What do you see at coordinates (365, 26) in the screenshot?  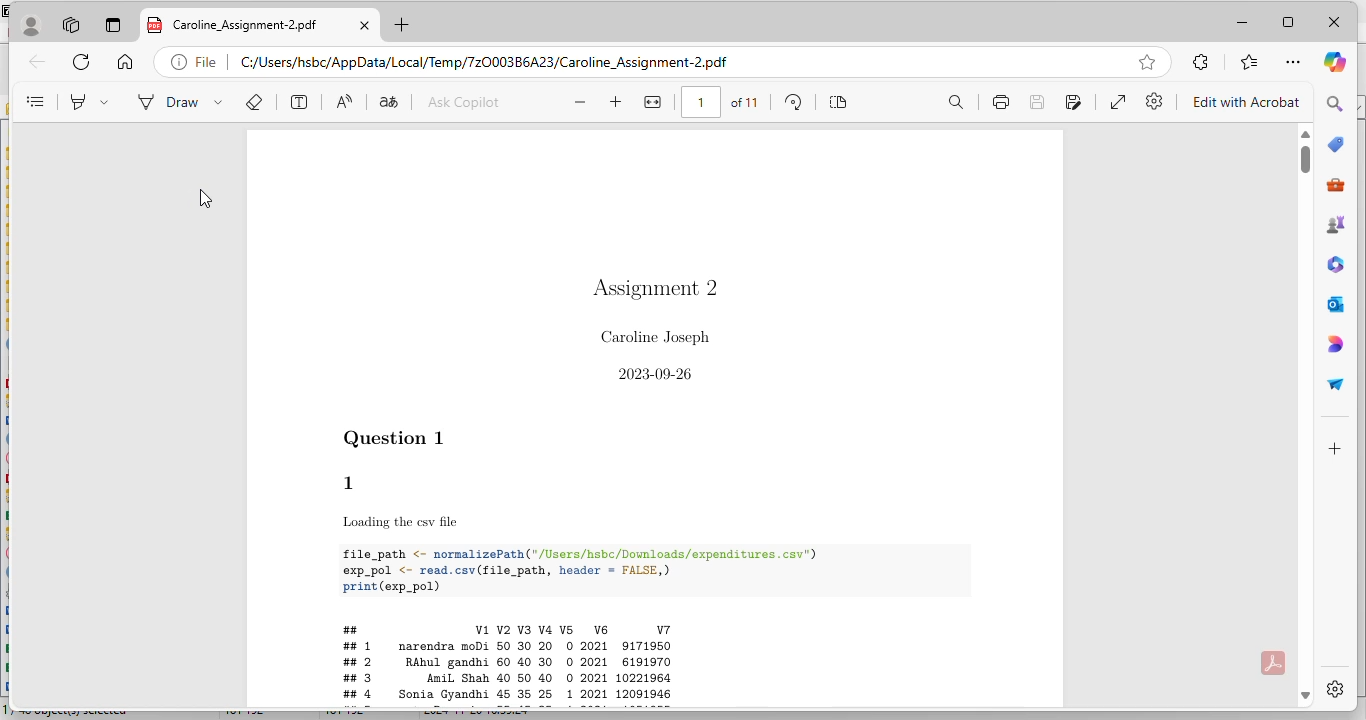 I see `close tab` at bounding box center [365, 26].